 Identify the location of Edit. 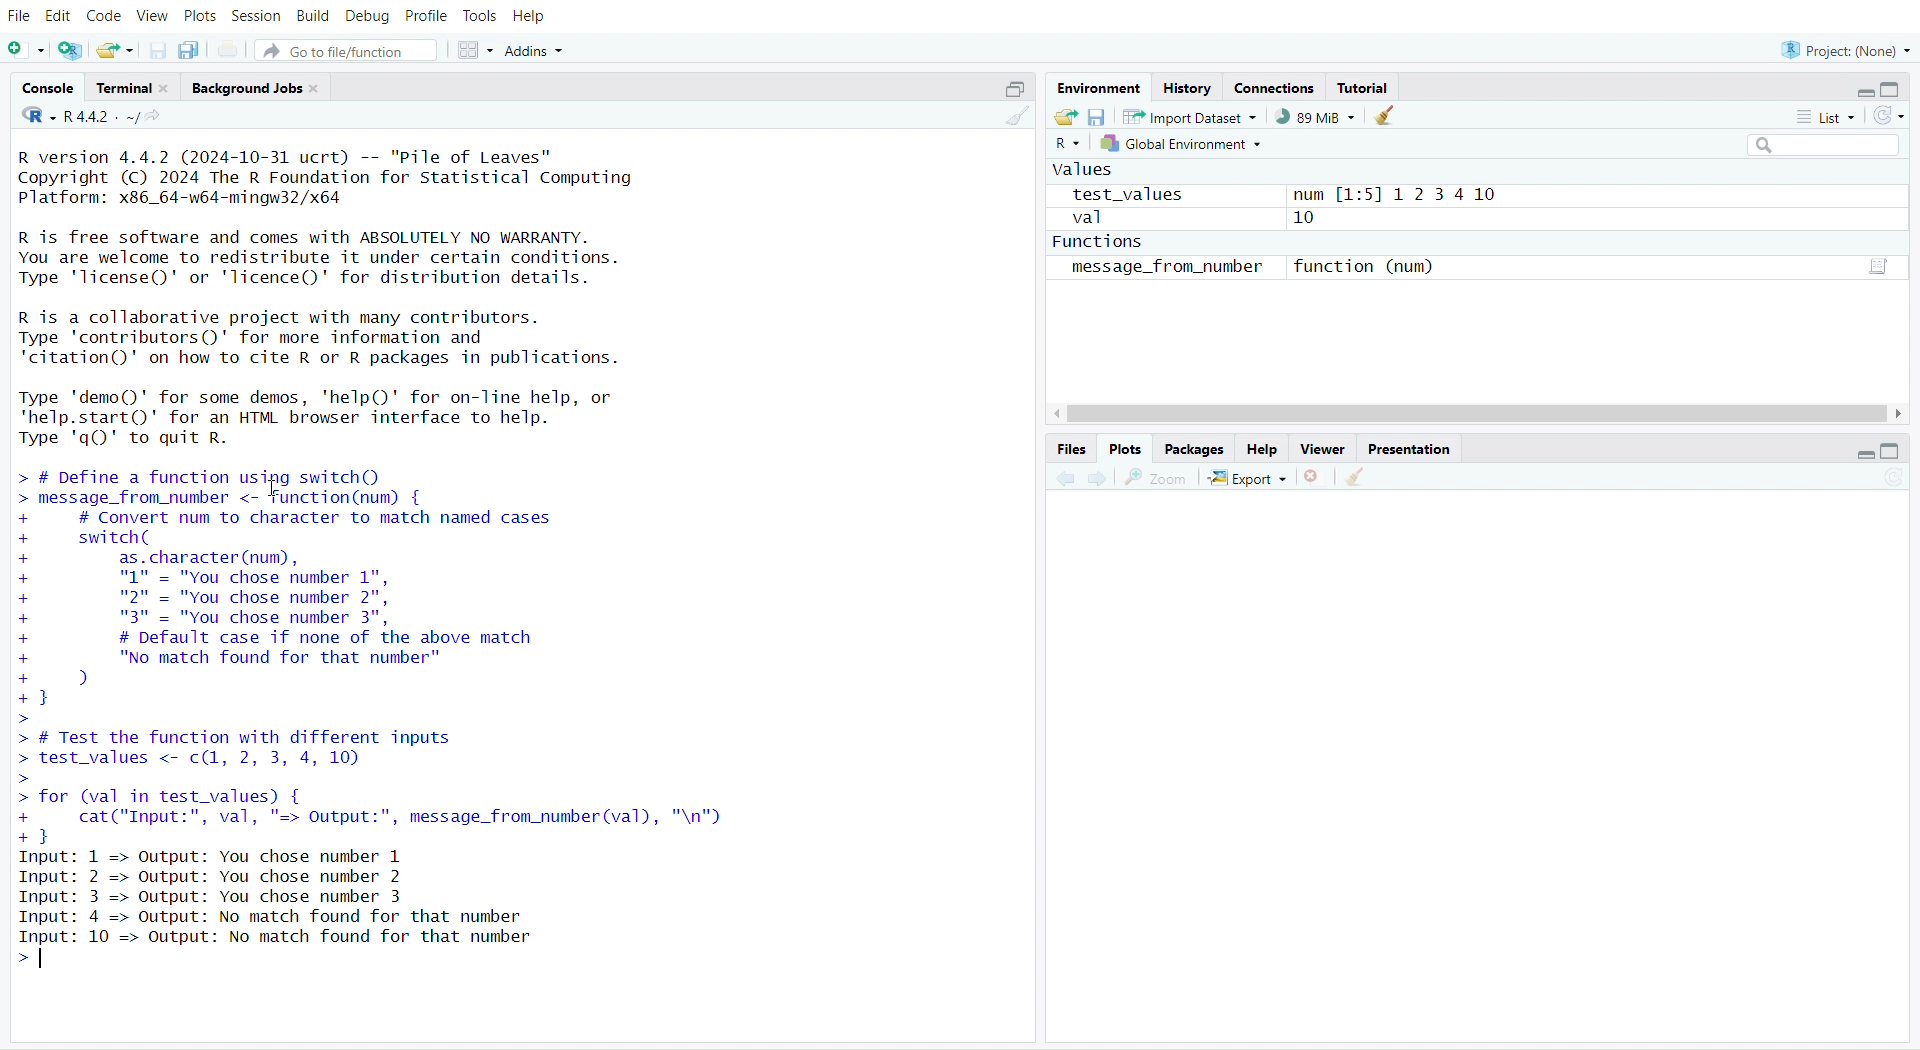
(57, 17).